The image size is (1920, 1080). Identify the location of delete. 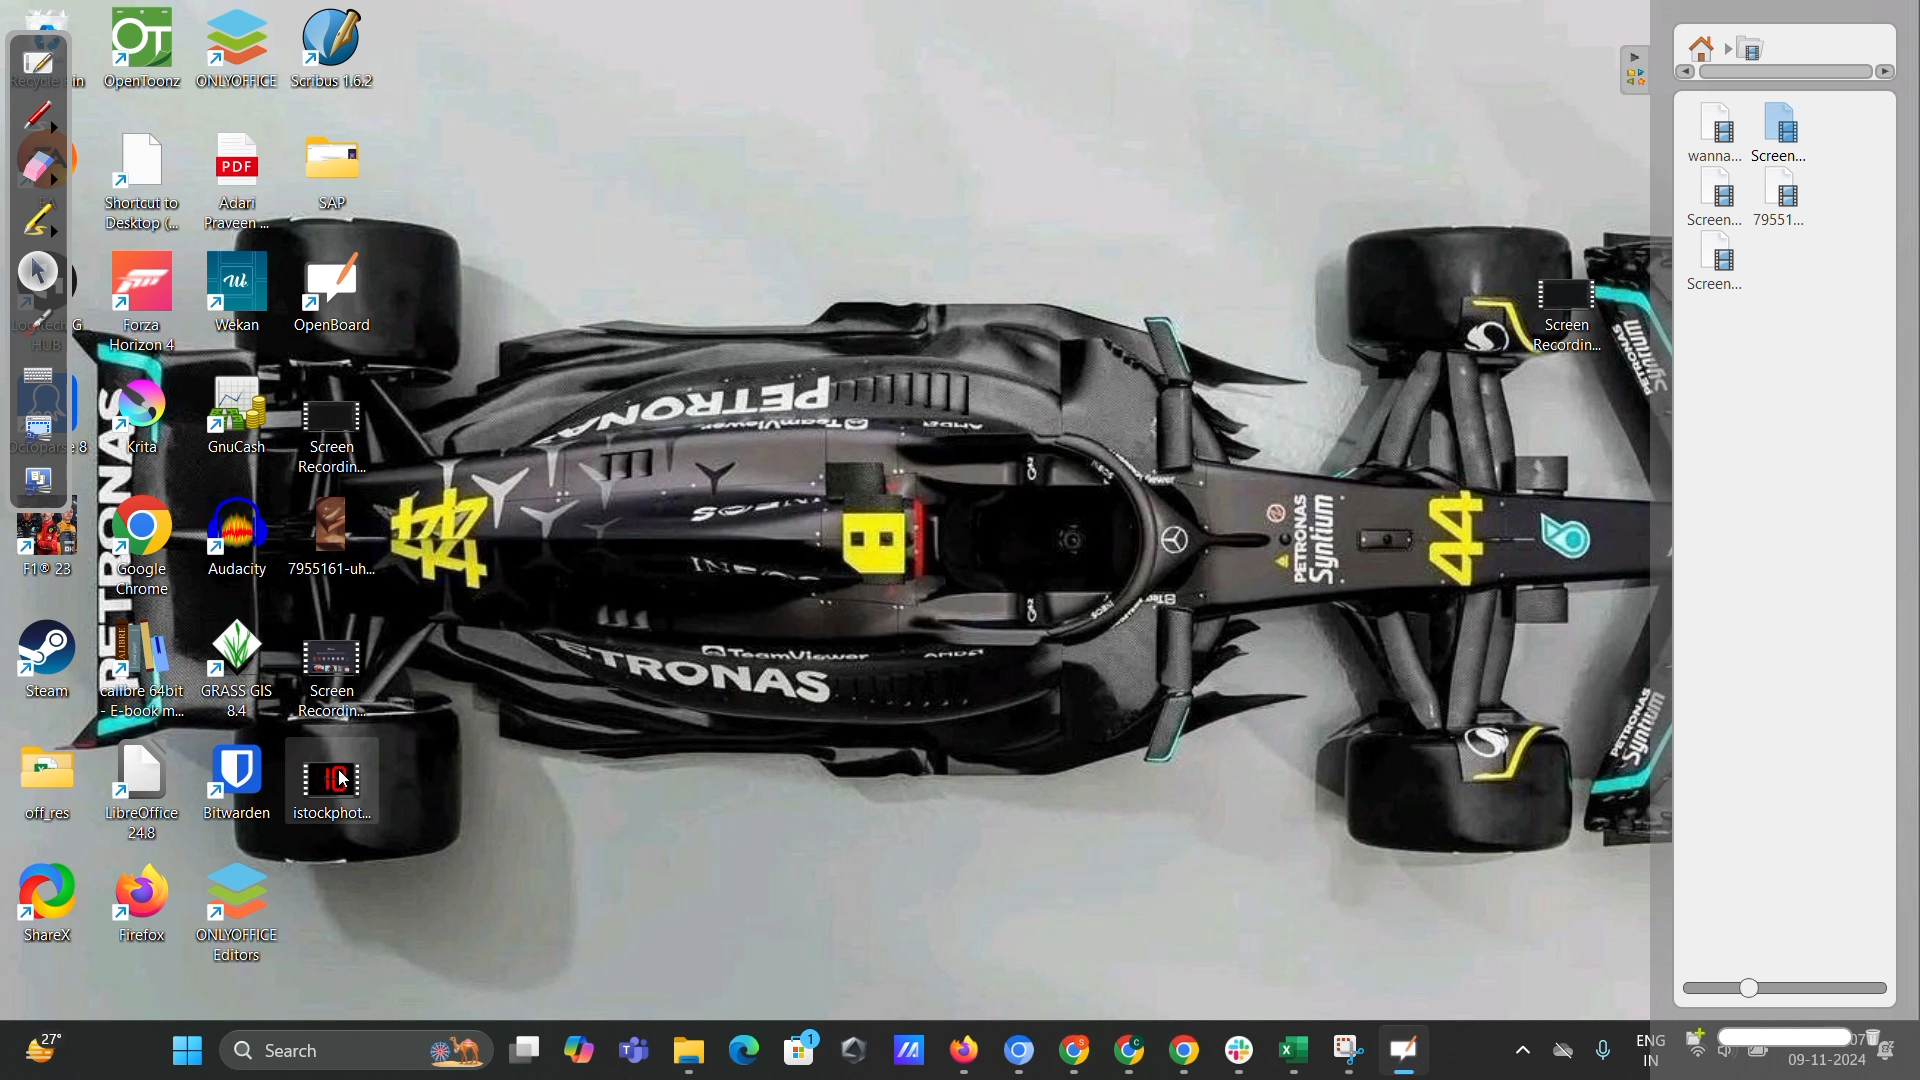
(1882, 1046).